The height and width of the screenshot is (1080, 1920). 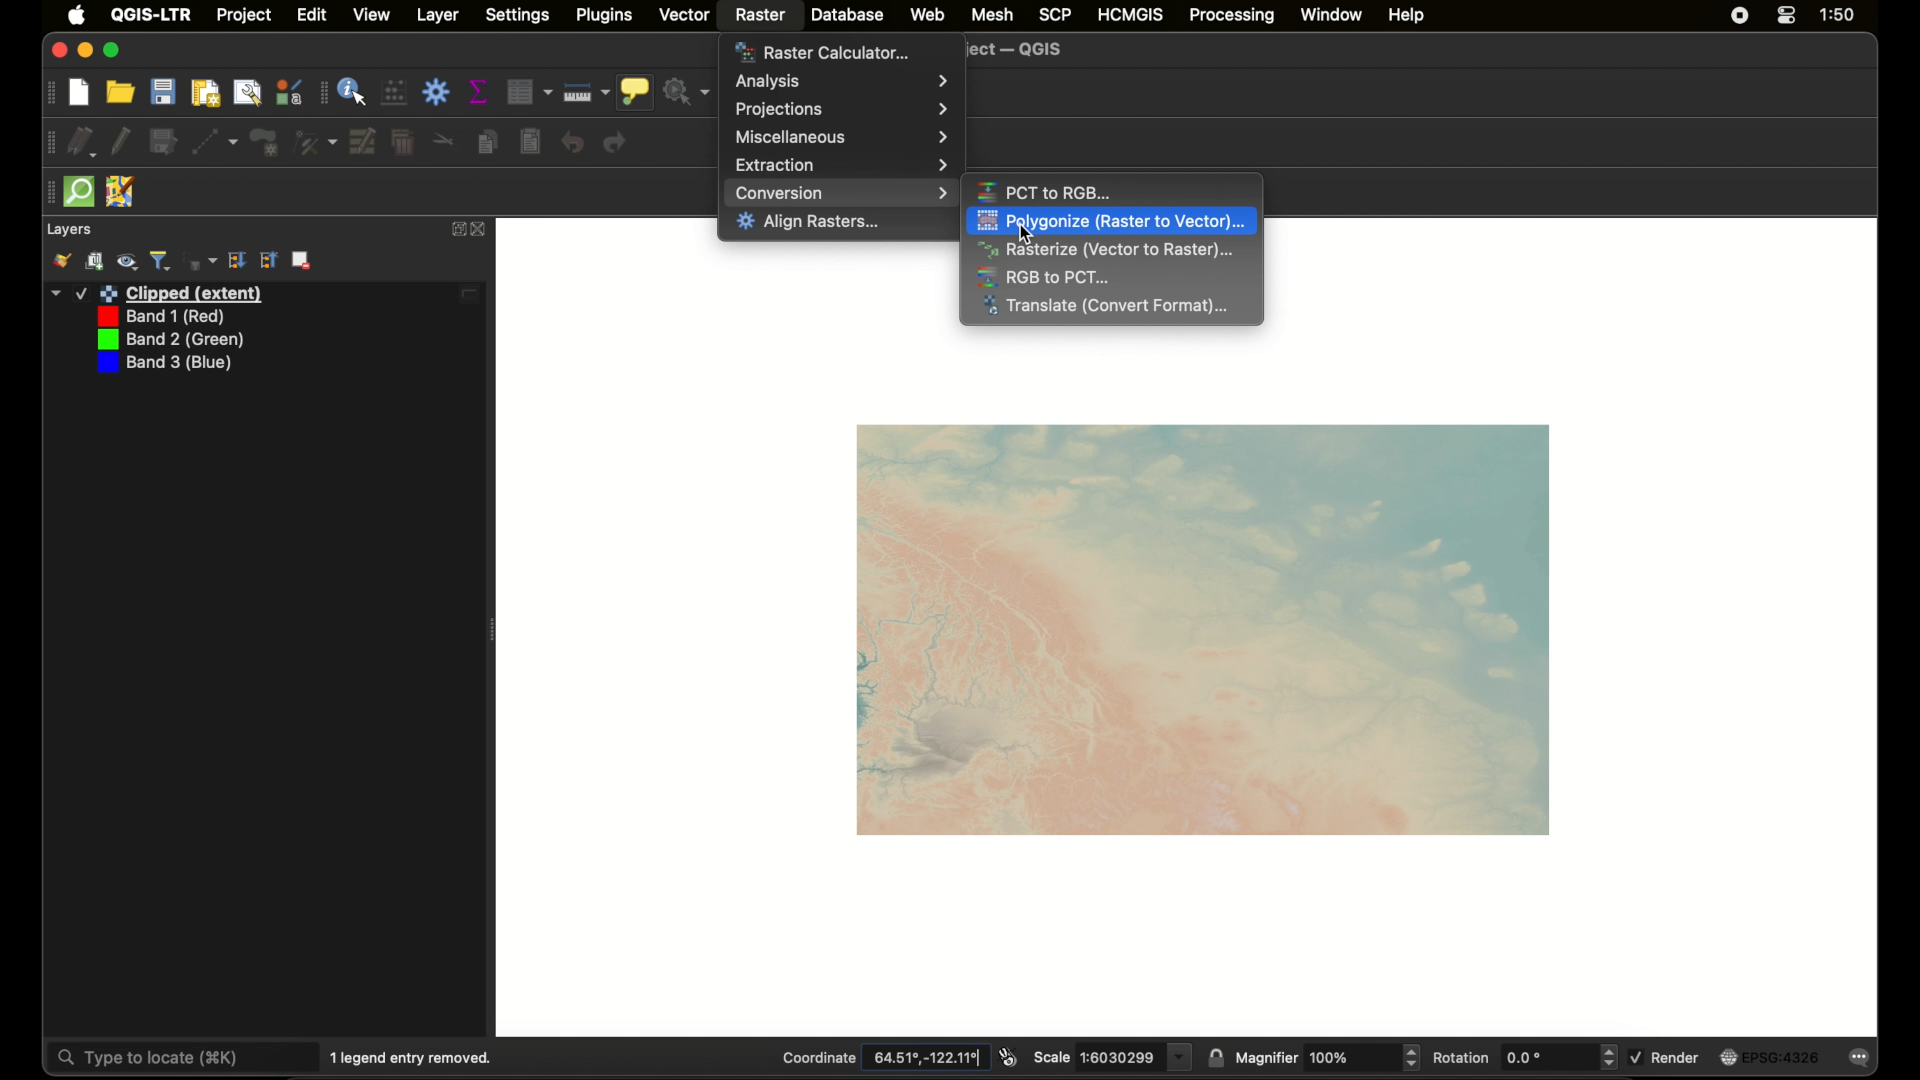 I want to click on new print layout, so click(x=207, y=93).